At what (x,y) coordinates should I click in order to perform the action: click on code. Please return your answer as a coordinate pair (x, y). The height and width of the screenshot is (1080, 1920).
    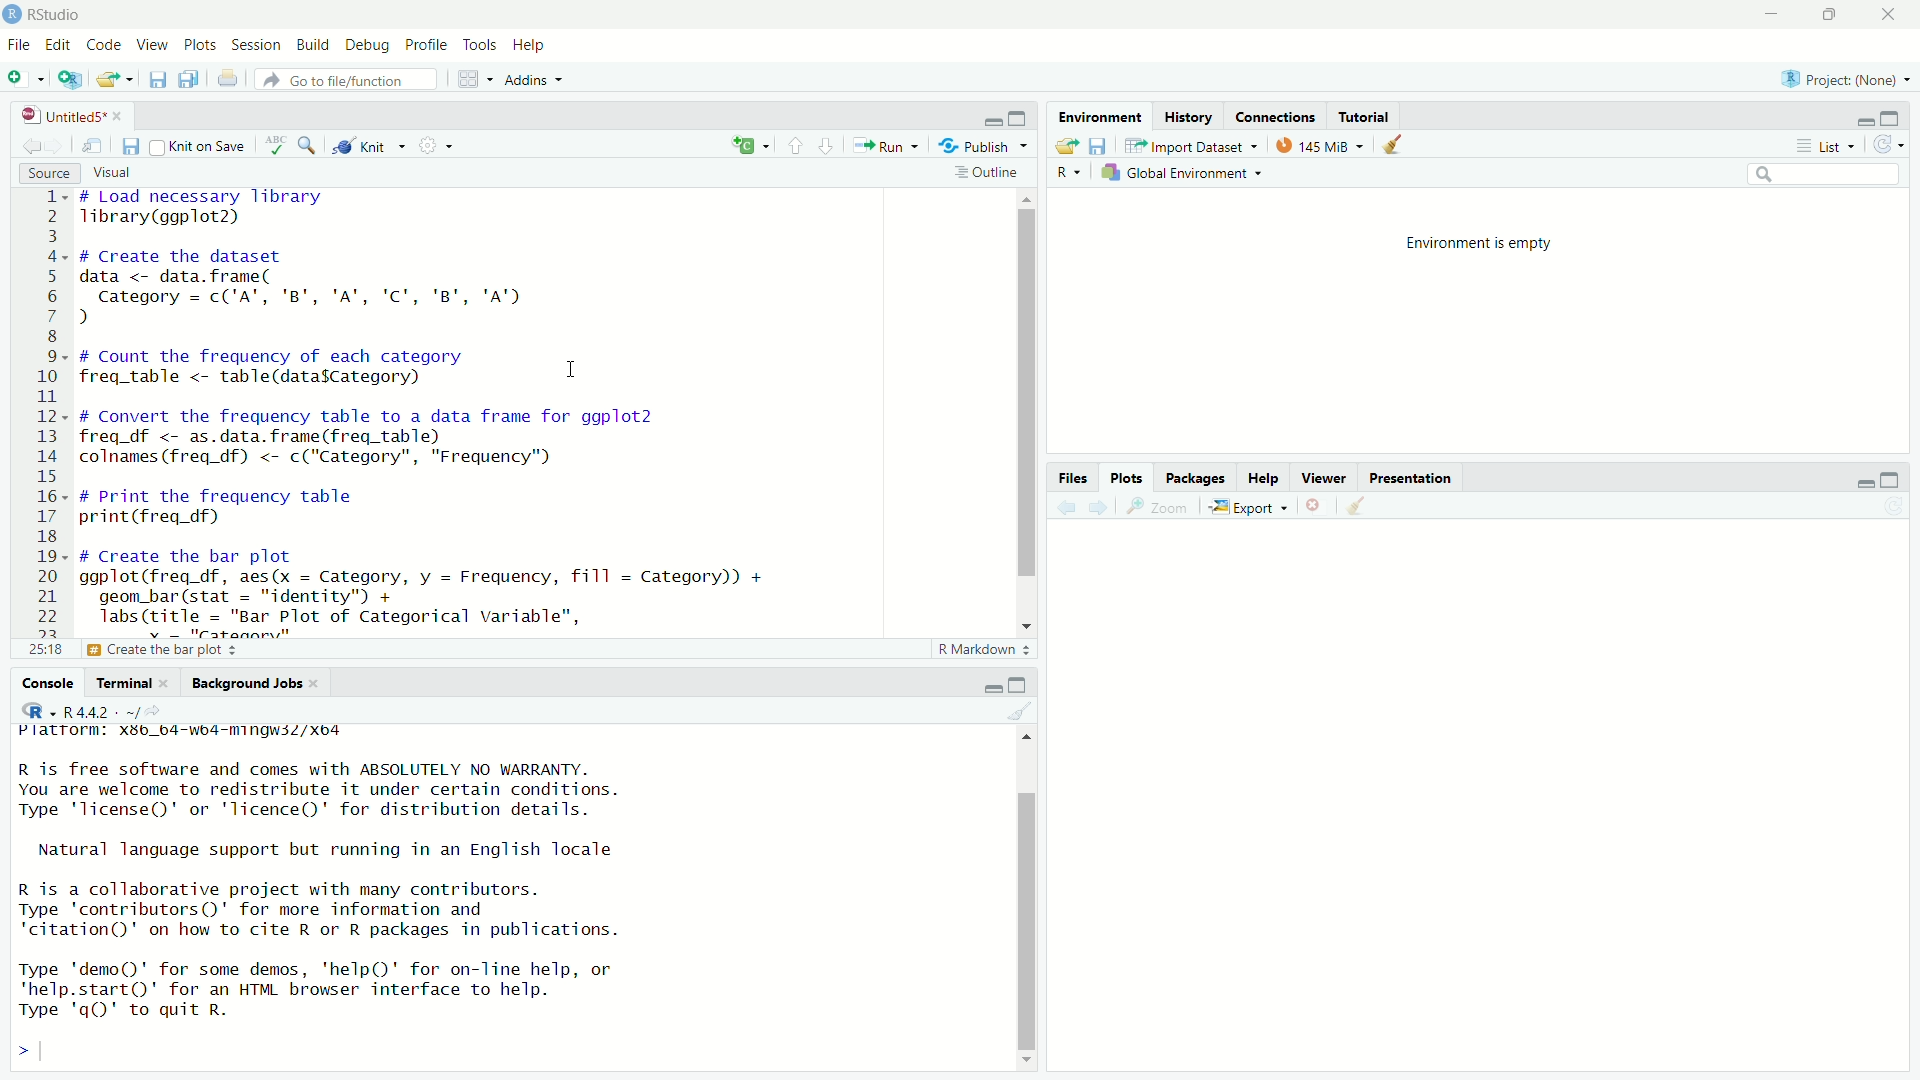
    Looking at the image, I should click on (104, 42).